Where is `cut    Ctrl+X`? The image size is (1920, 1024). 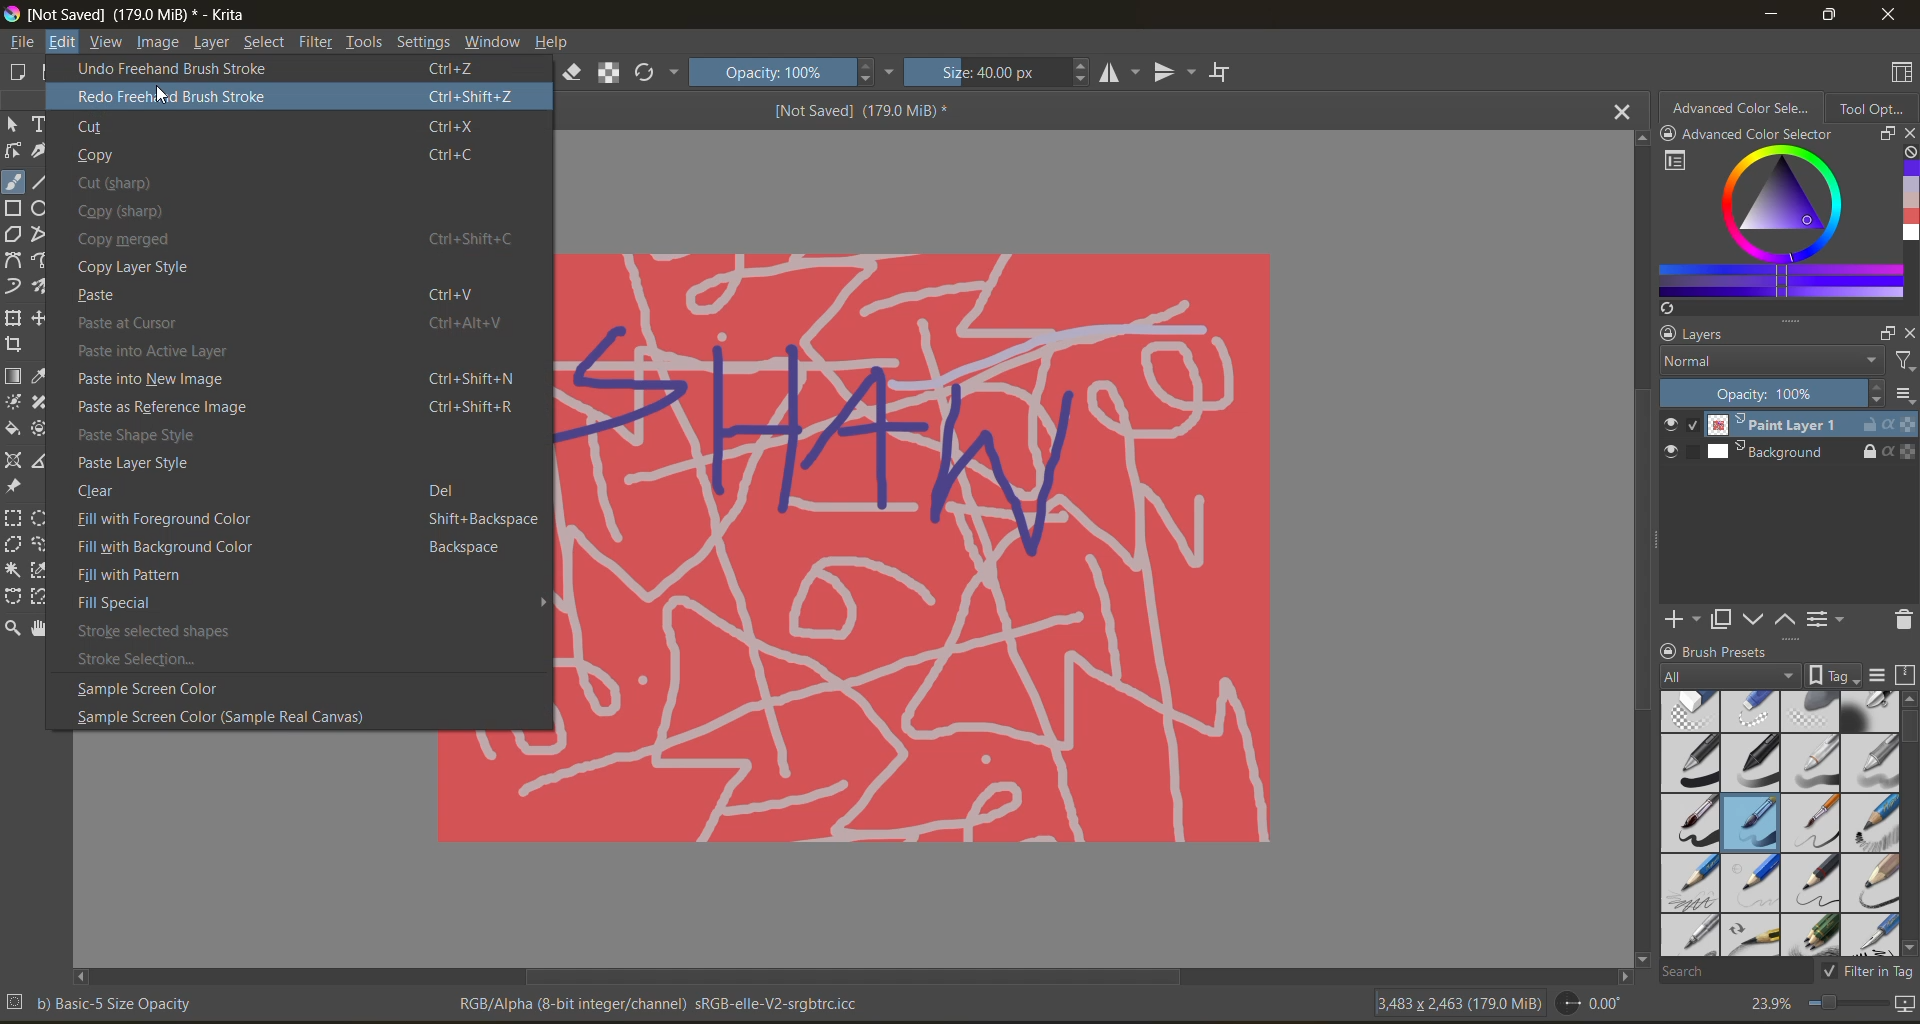
cut    Ctrl+X is located at coordinates (287, 124).